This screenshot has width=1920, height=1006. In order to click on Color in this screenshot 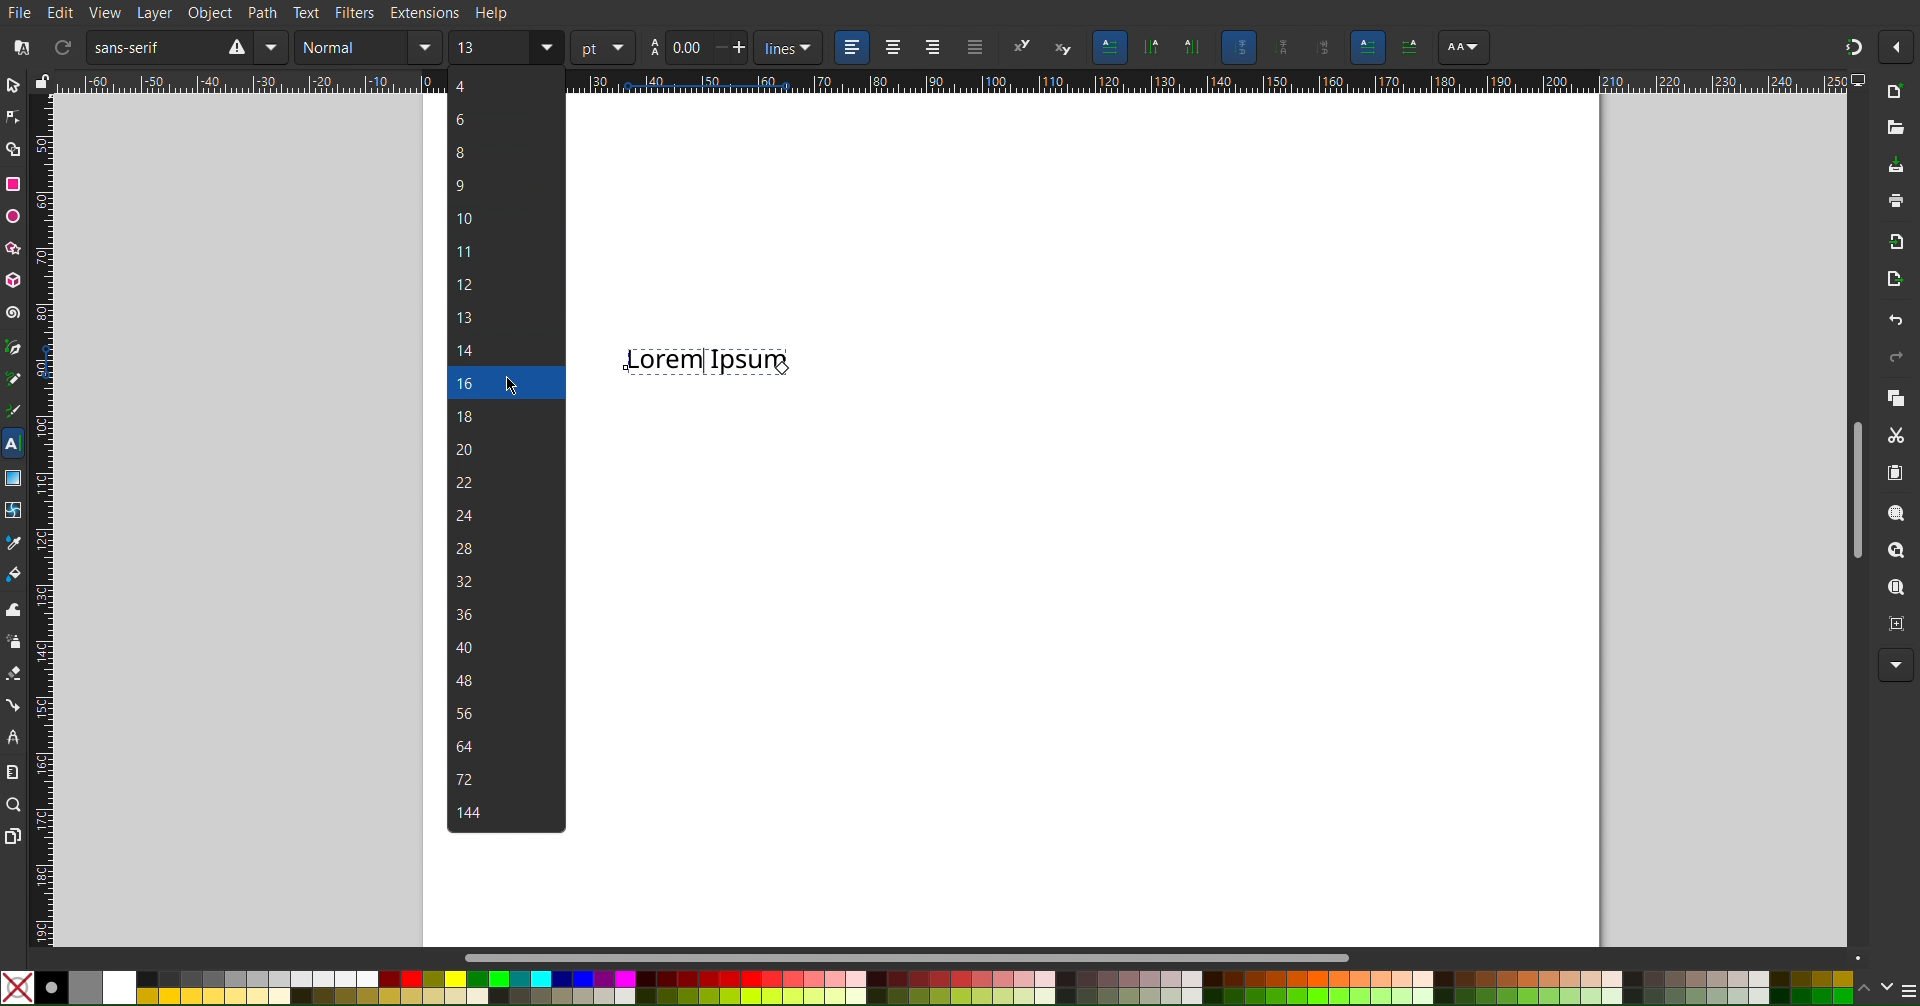, I will do `click(926, 988)`.